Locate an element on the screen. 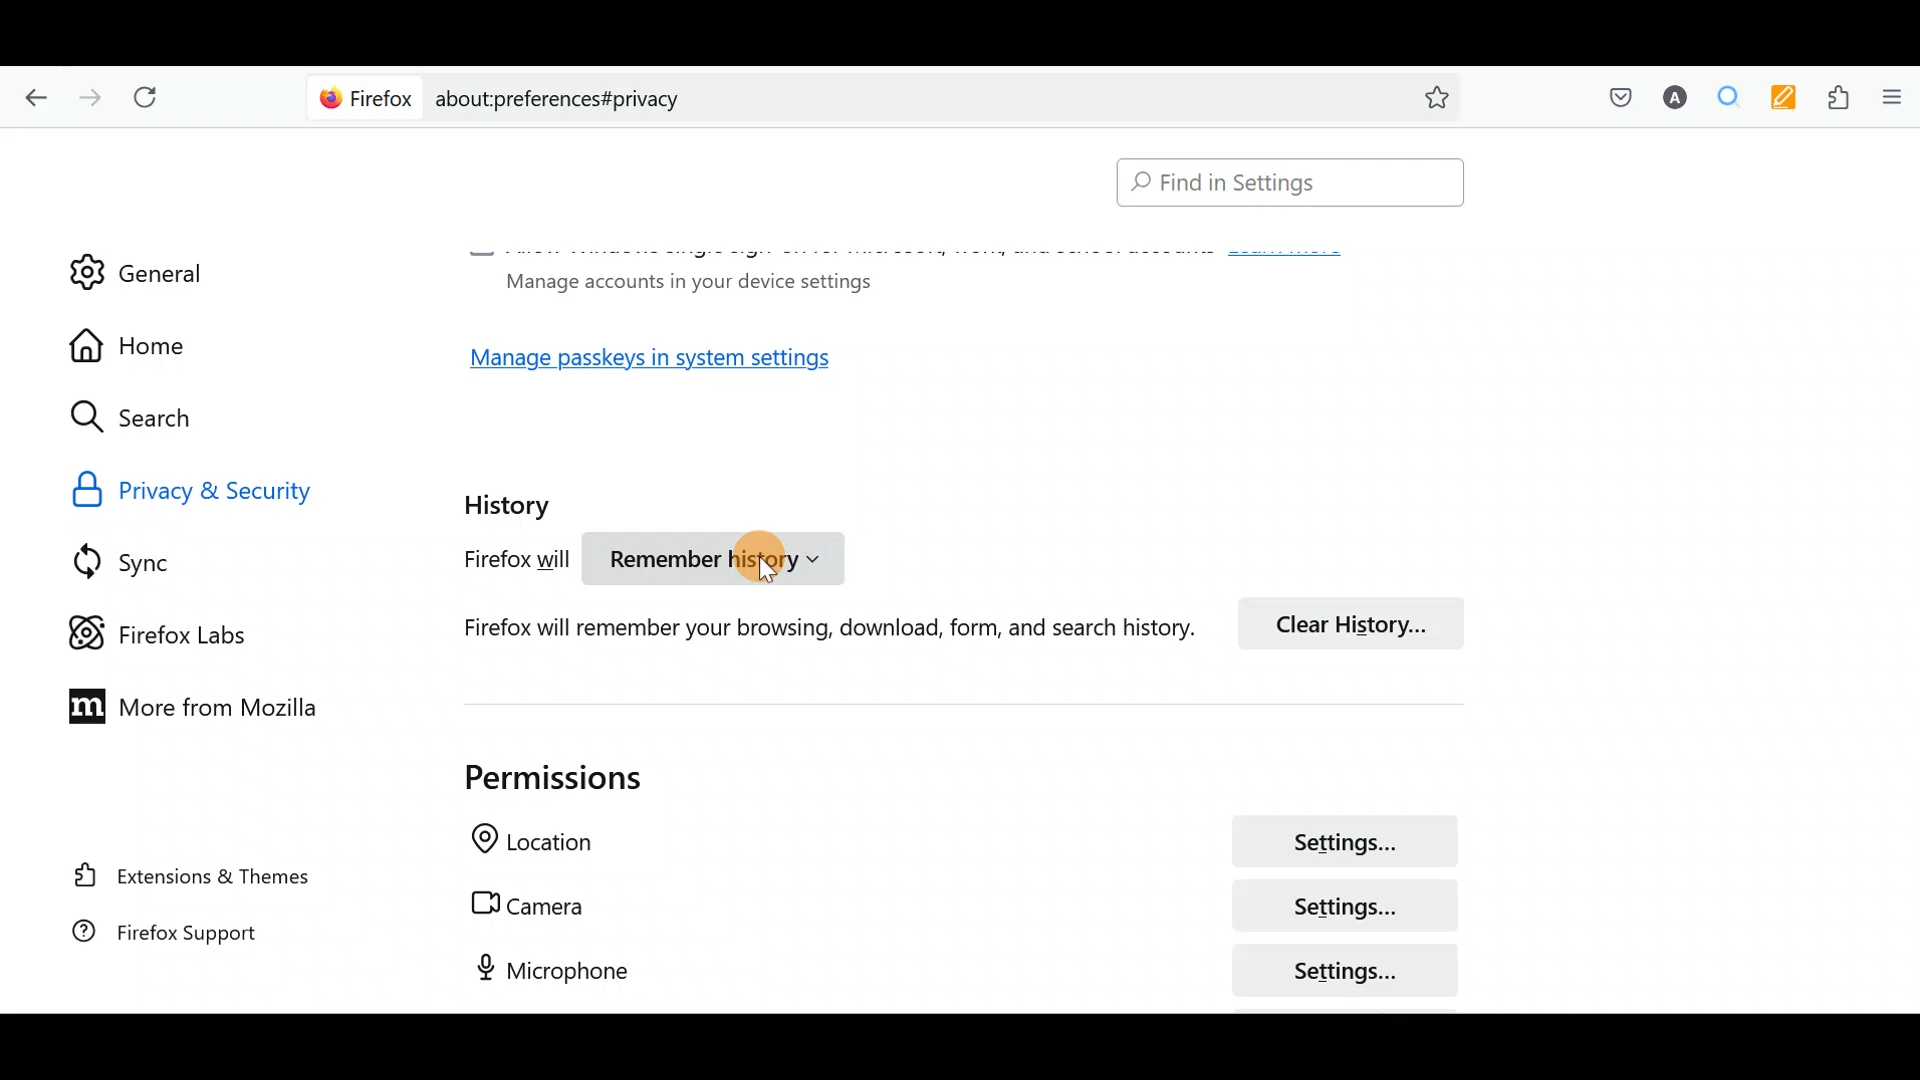 This screenshot has height=1080, width=1920. Home is located at coordinates (148, 345).